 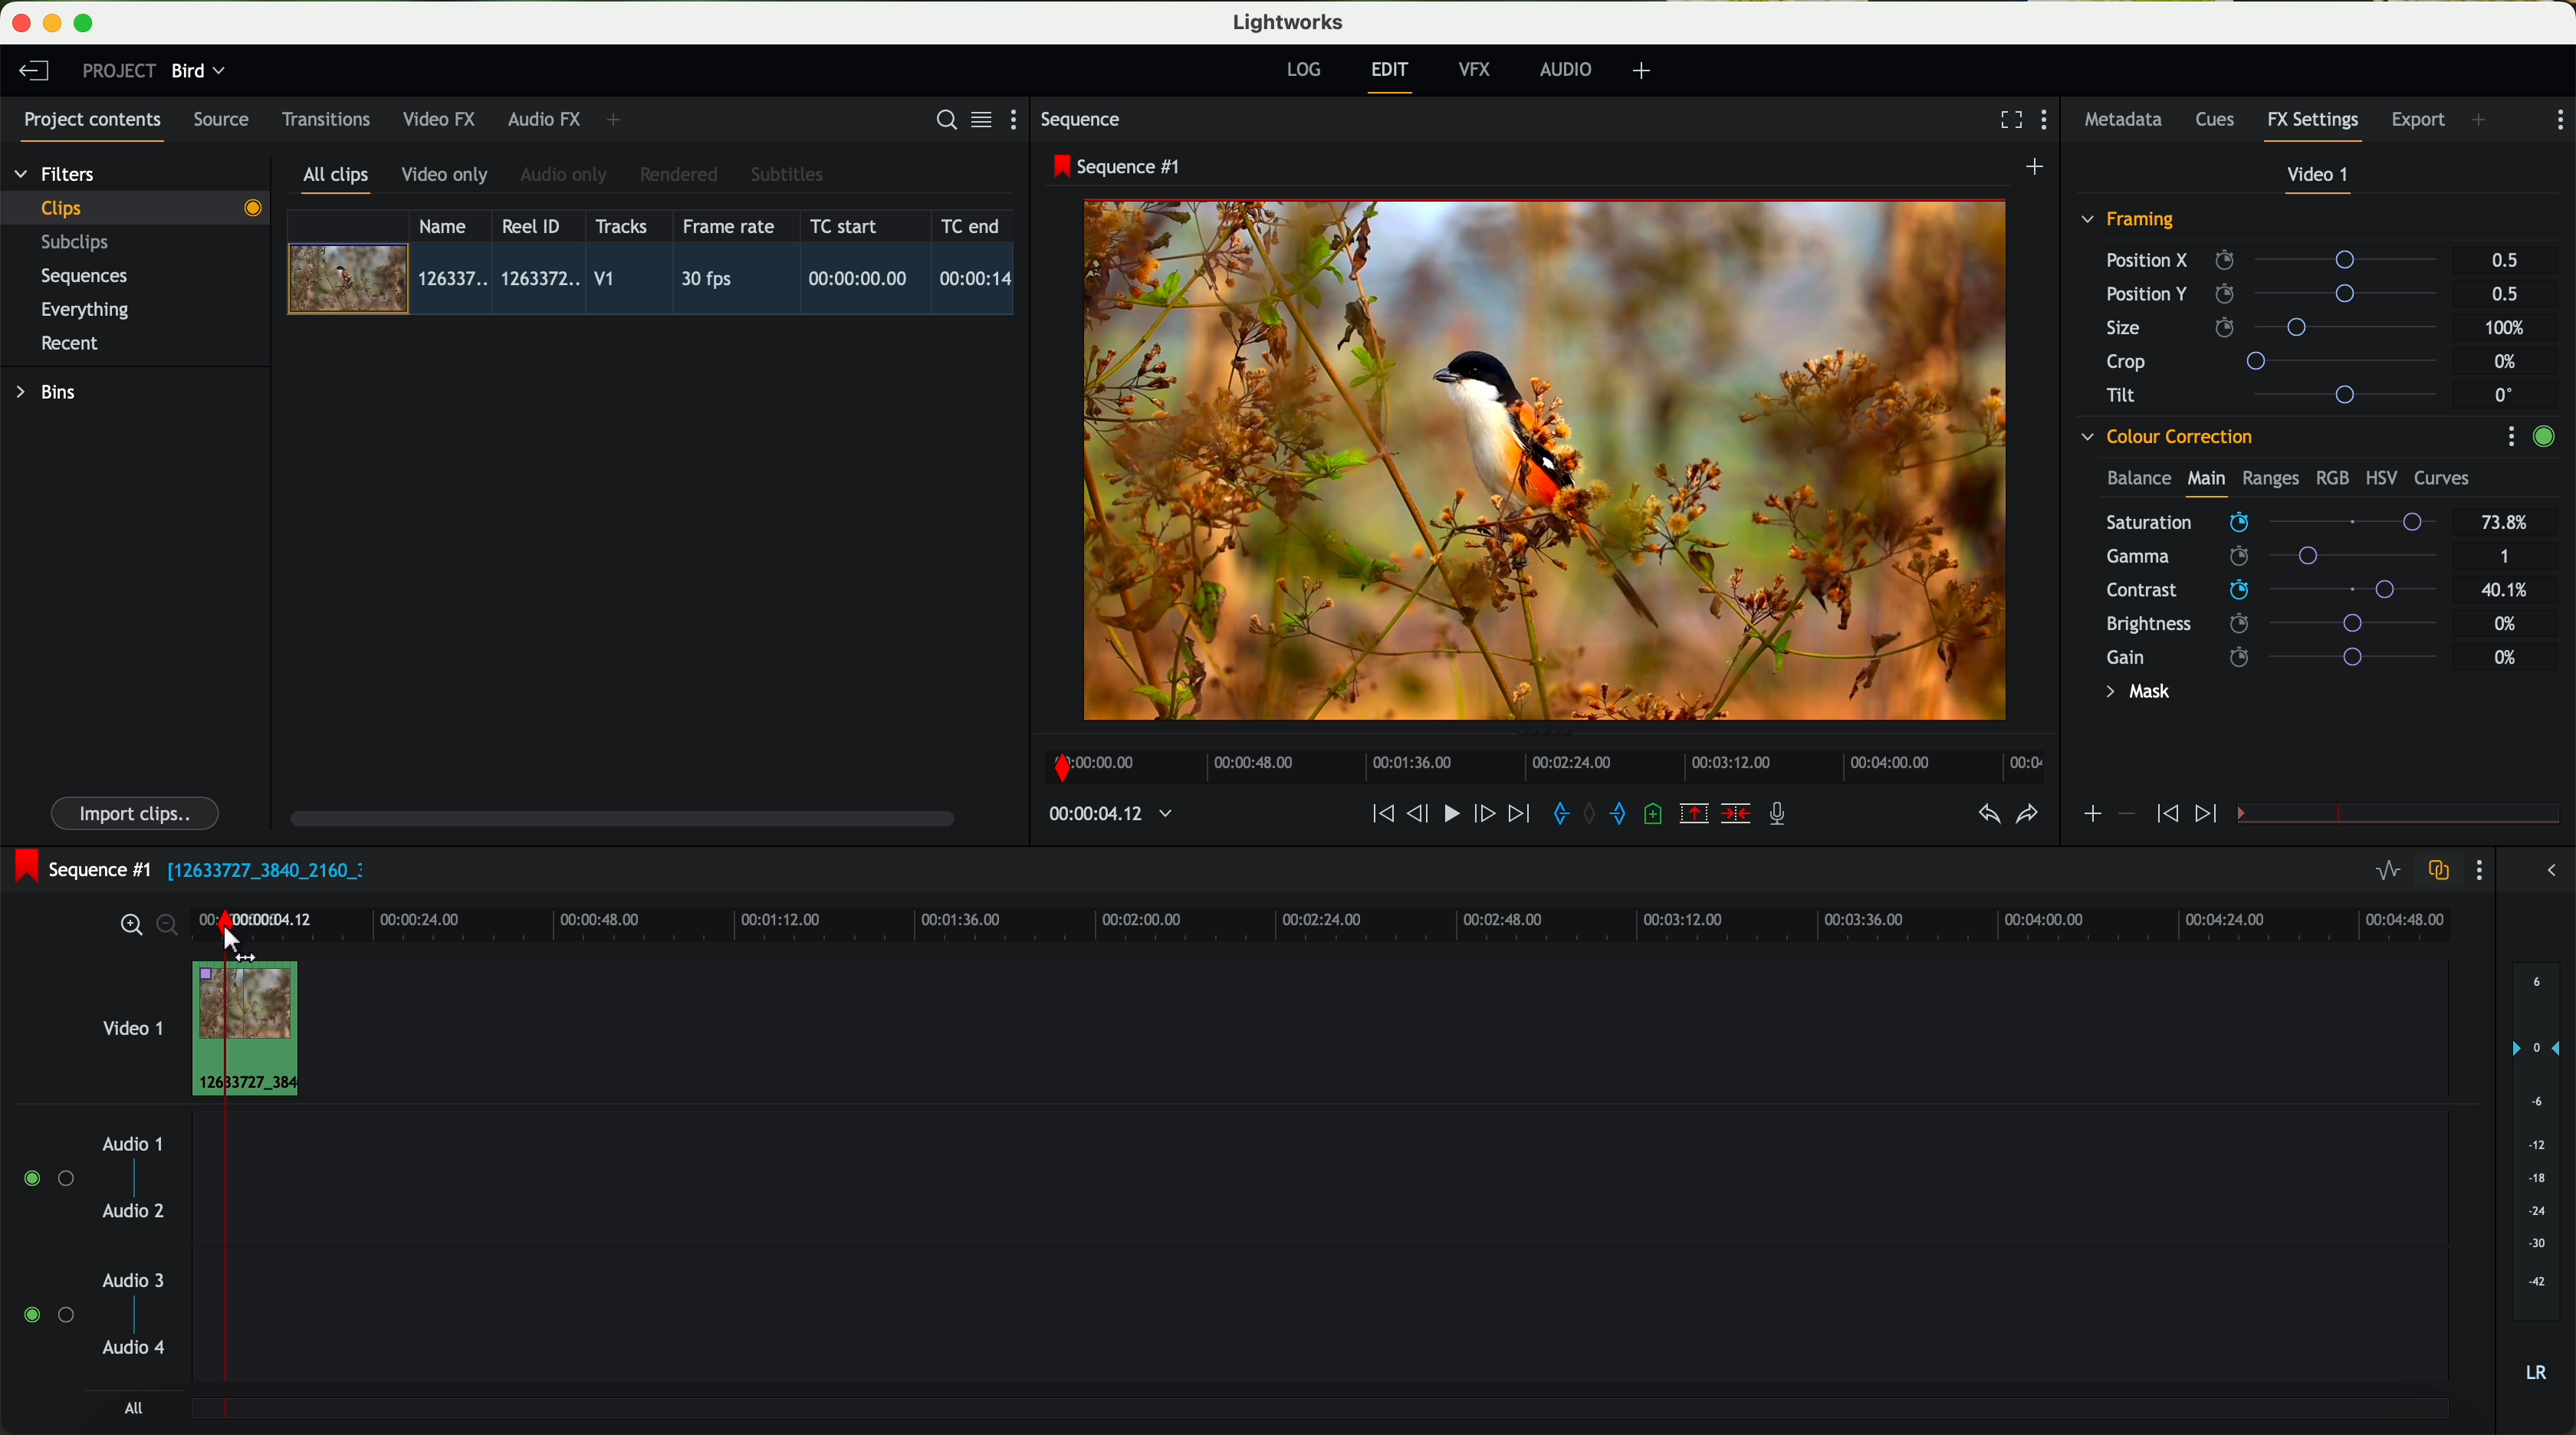 I want to click on fx settings, so click(x=2312, y=126).